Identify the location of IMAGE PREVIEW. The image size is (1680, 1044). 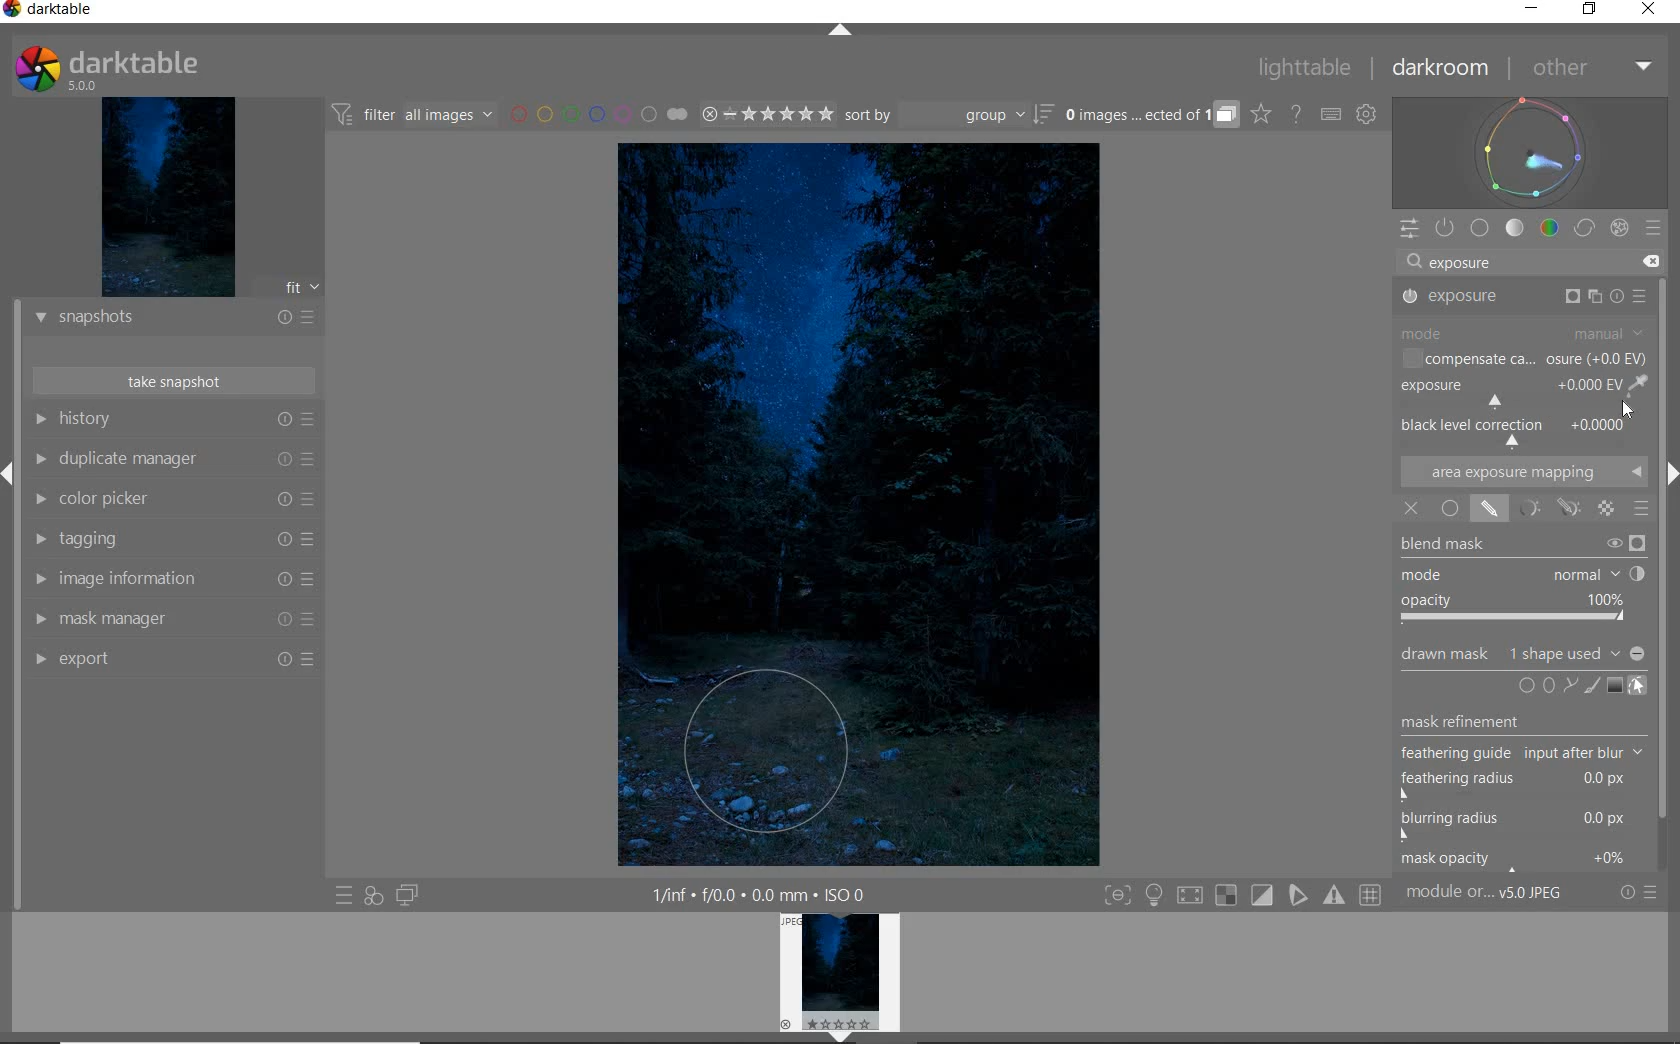
(840, 977).